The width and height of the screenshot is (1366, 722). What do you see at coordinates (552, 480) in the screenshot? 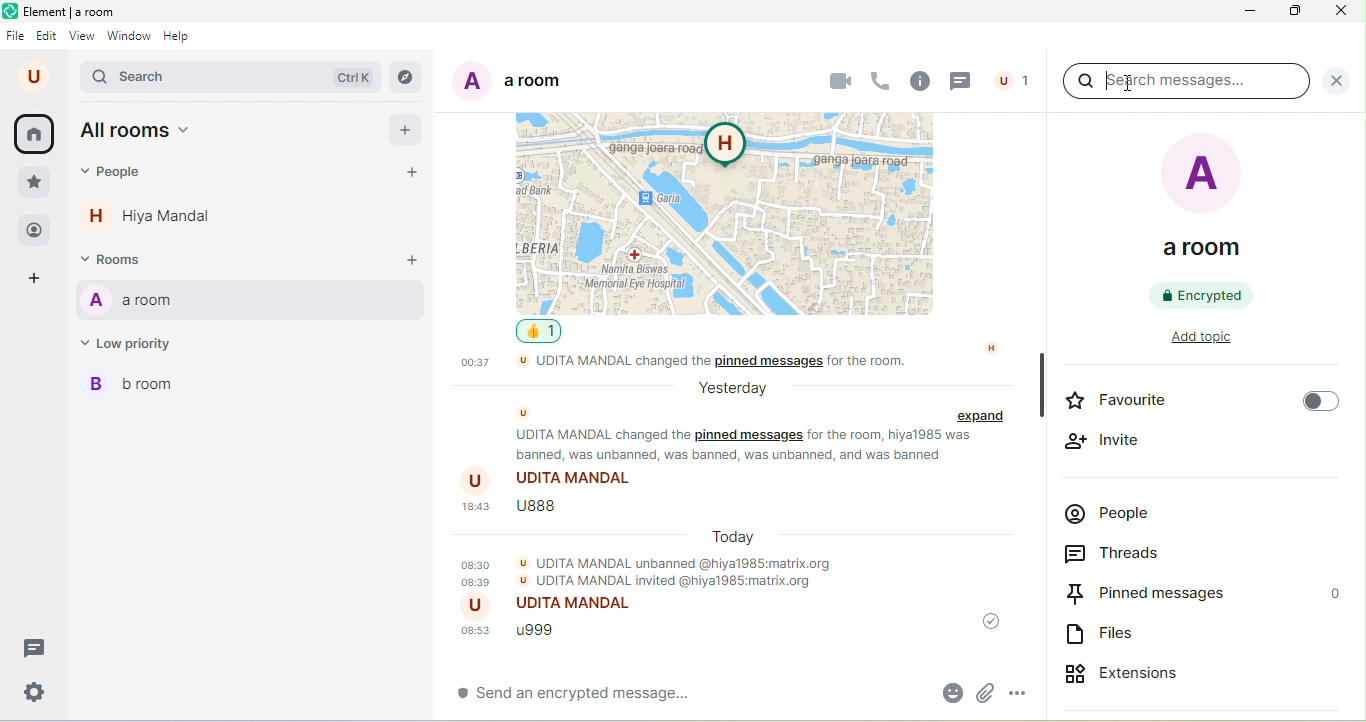
I see `udita mandal` at bounding box center [552, 480].